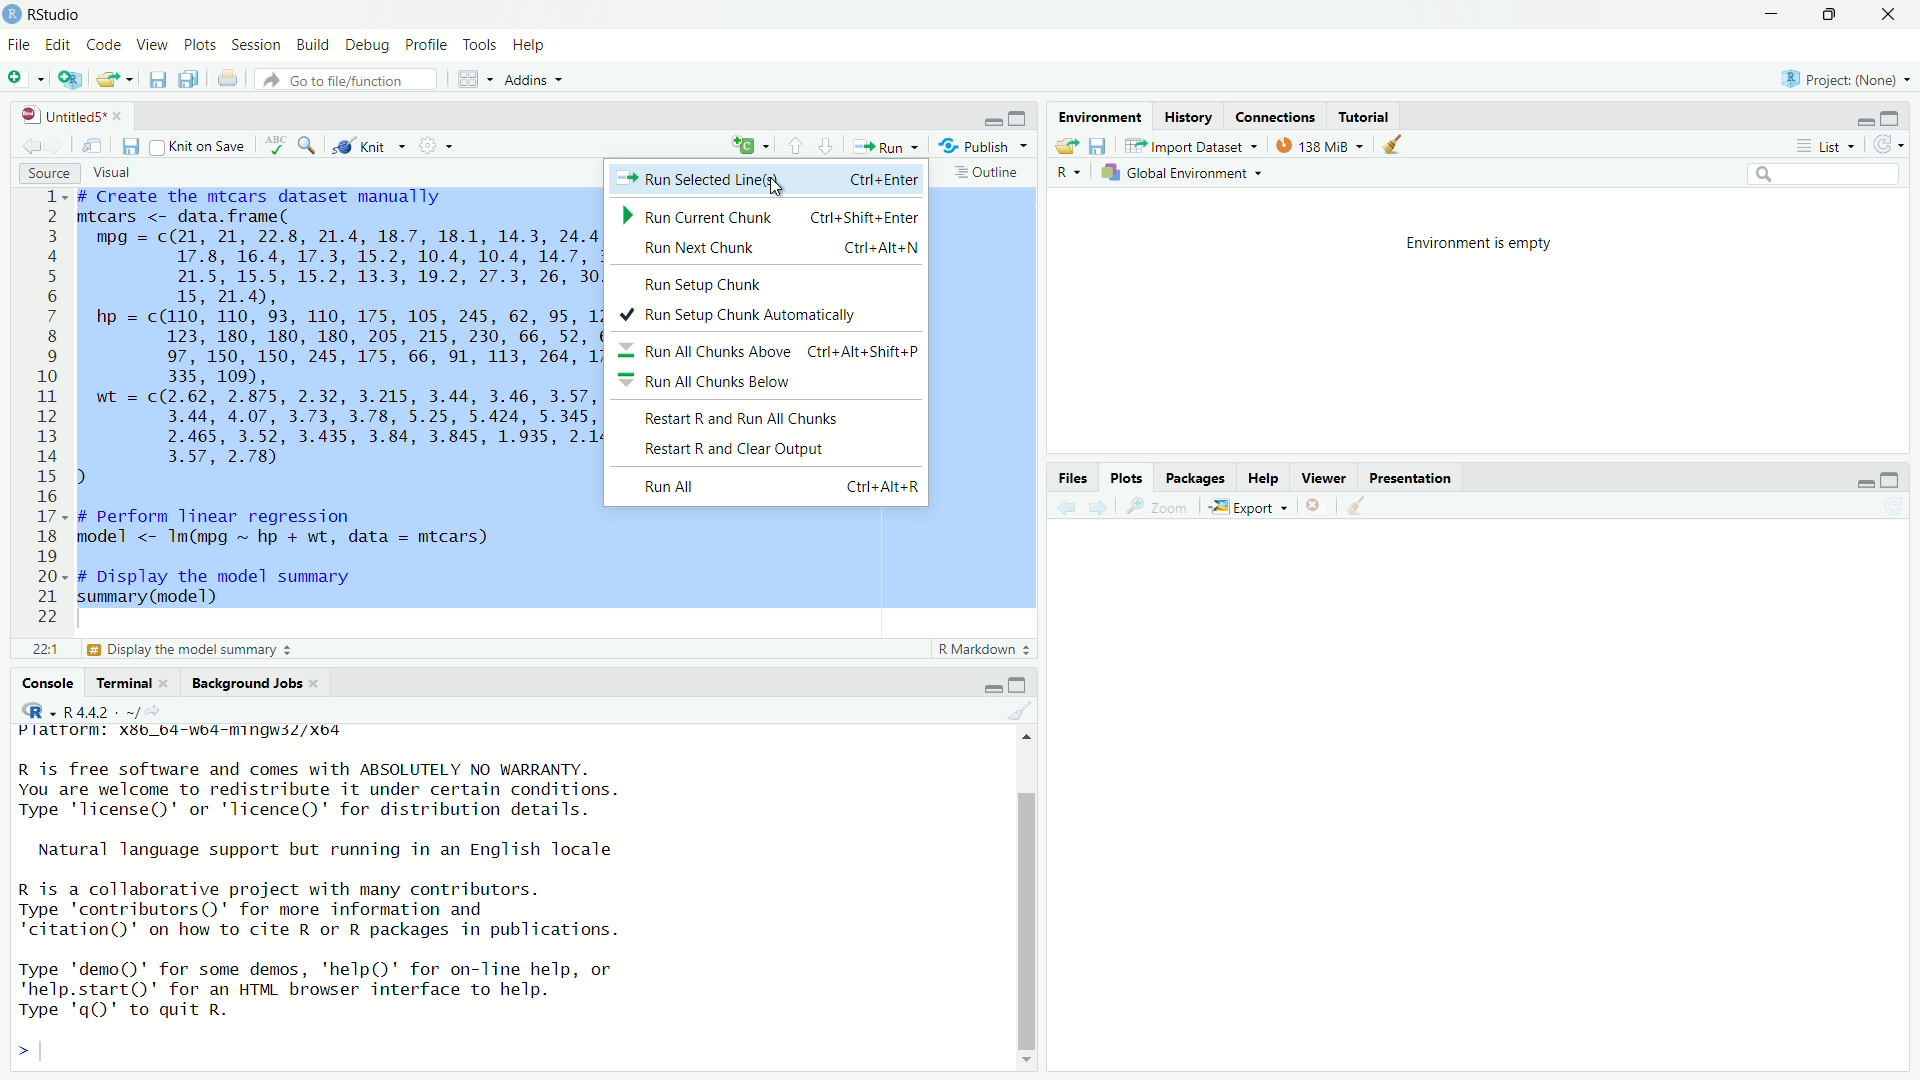  I want to click on clear all objects, so click(1402, 145).